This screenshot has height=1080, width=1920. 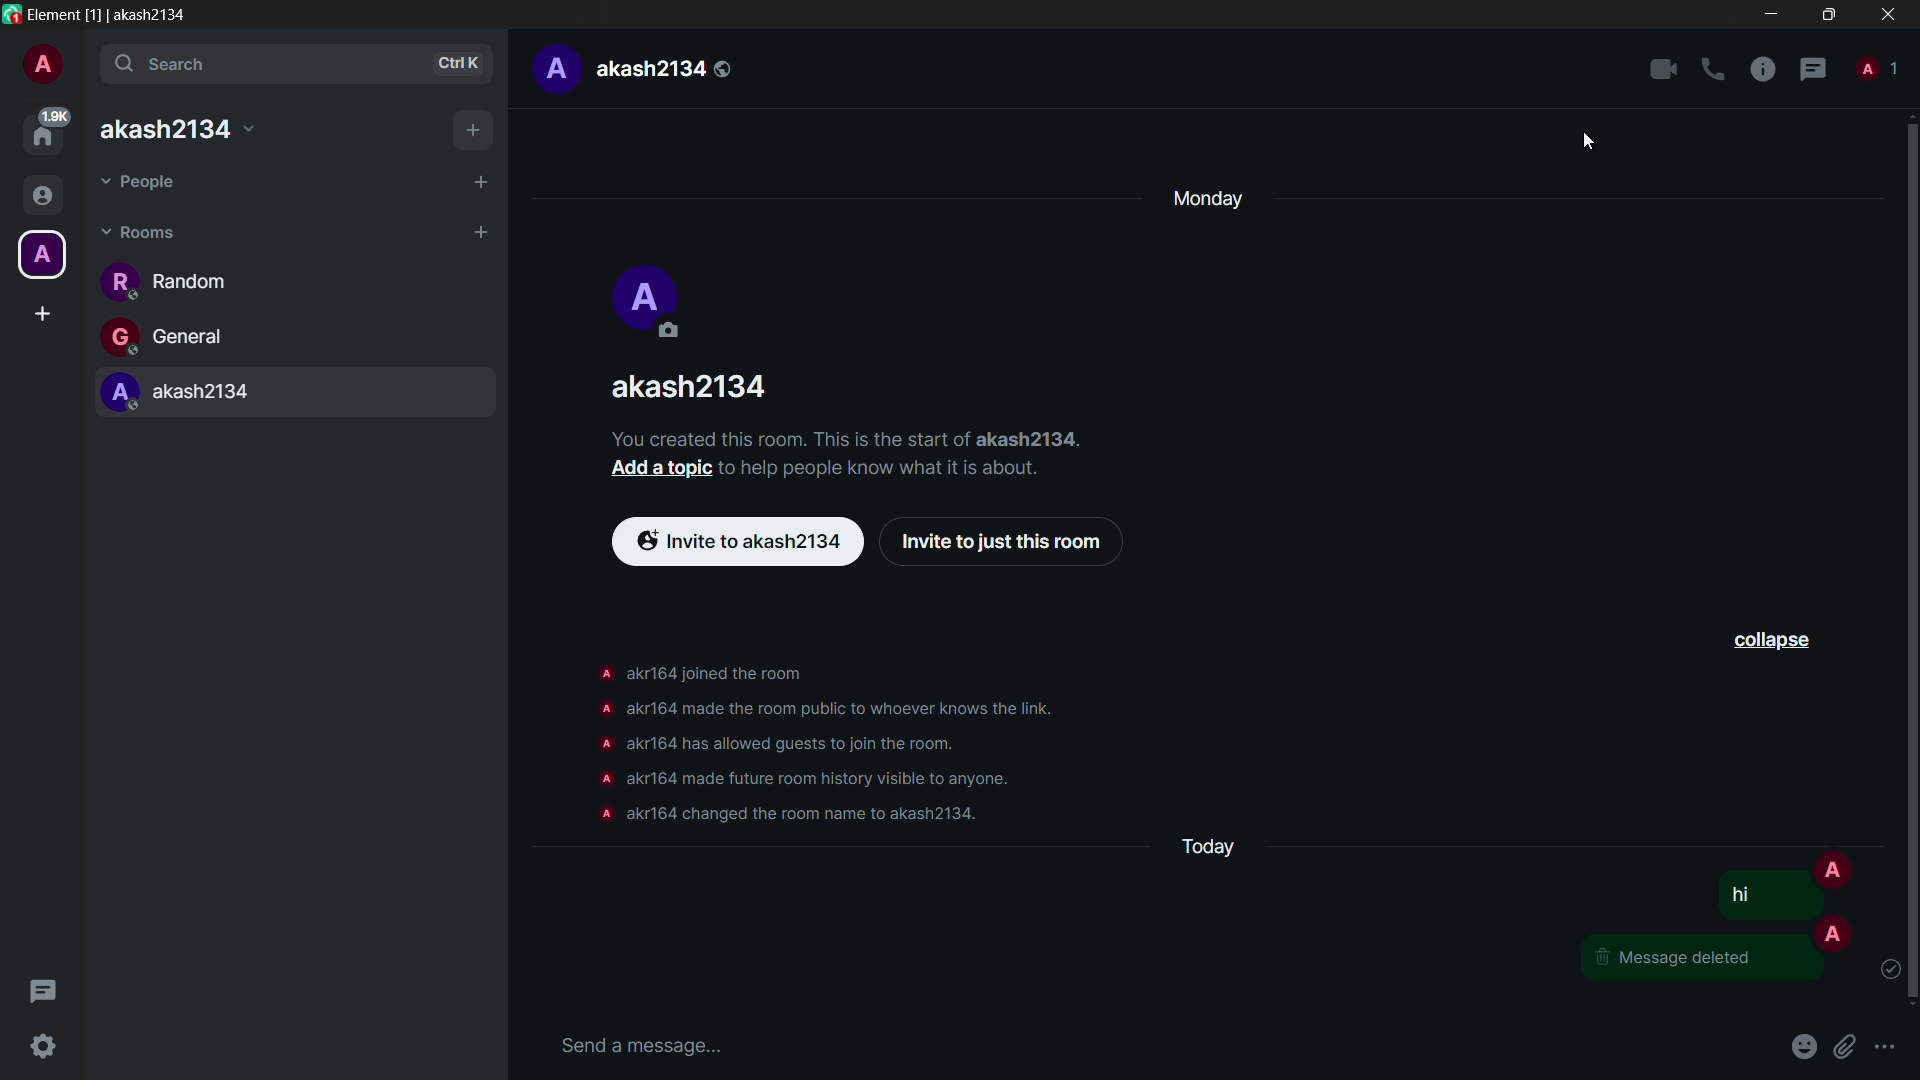 I want to click on profile, so click(x=605, y=745).